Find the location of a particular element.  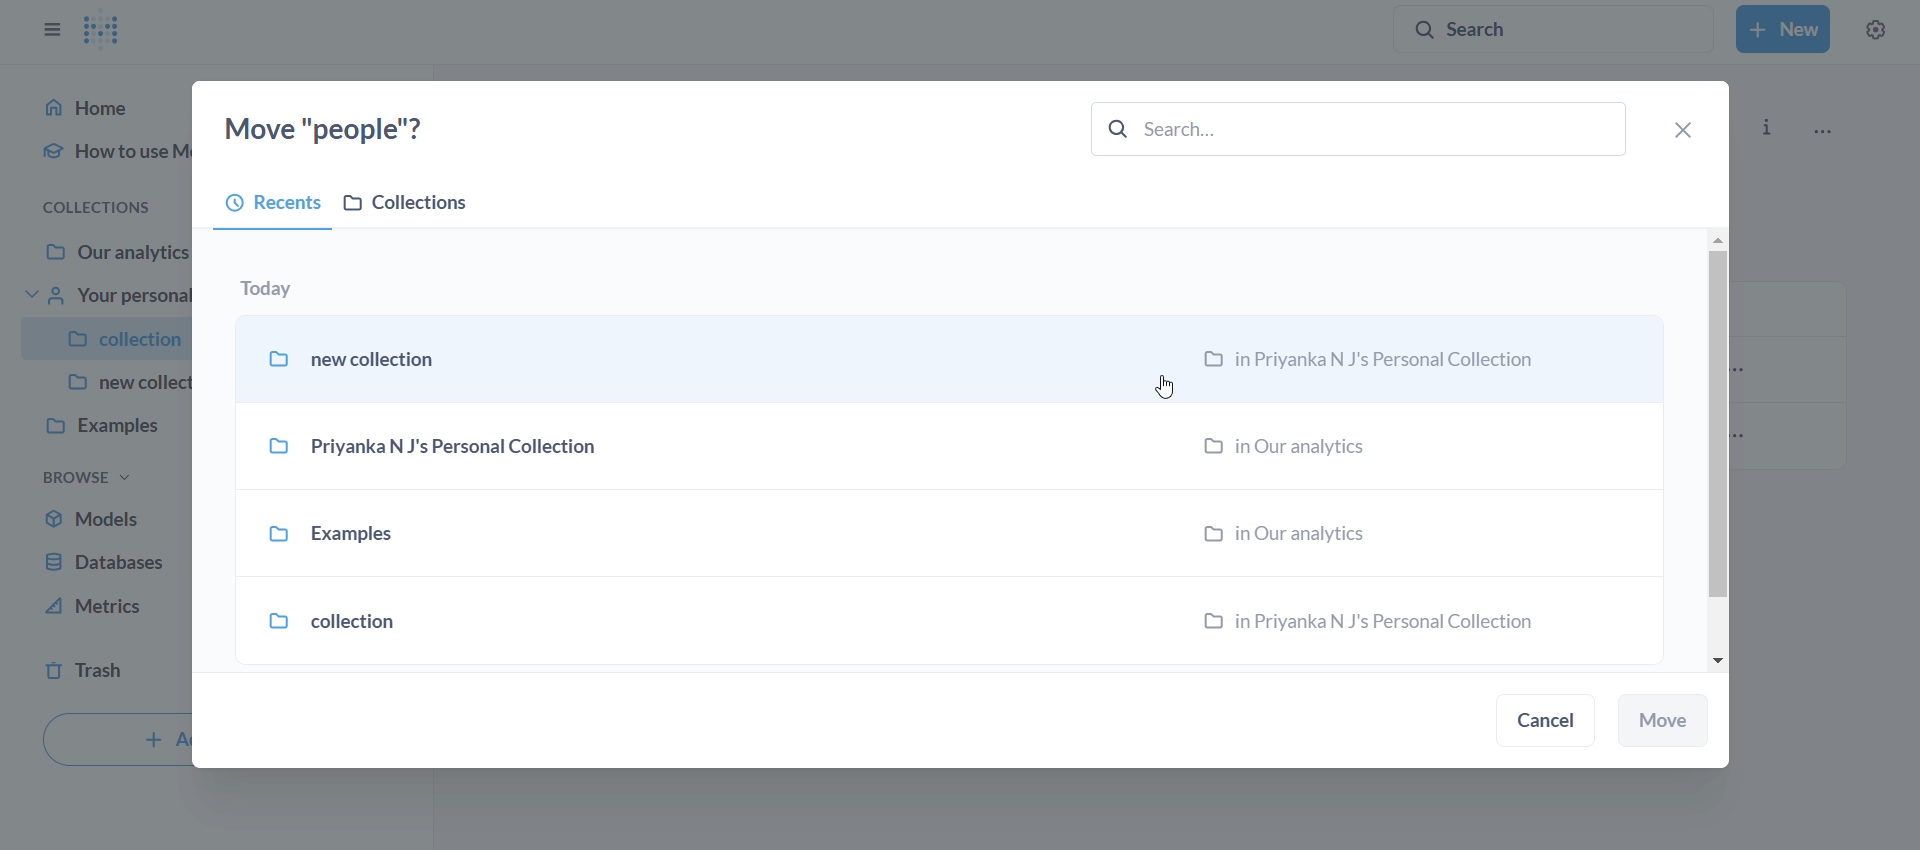

New is located at coordinates (1785, 27).